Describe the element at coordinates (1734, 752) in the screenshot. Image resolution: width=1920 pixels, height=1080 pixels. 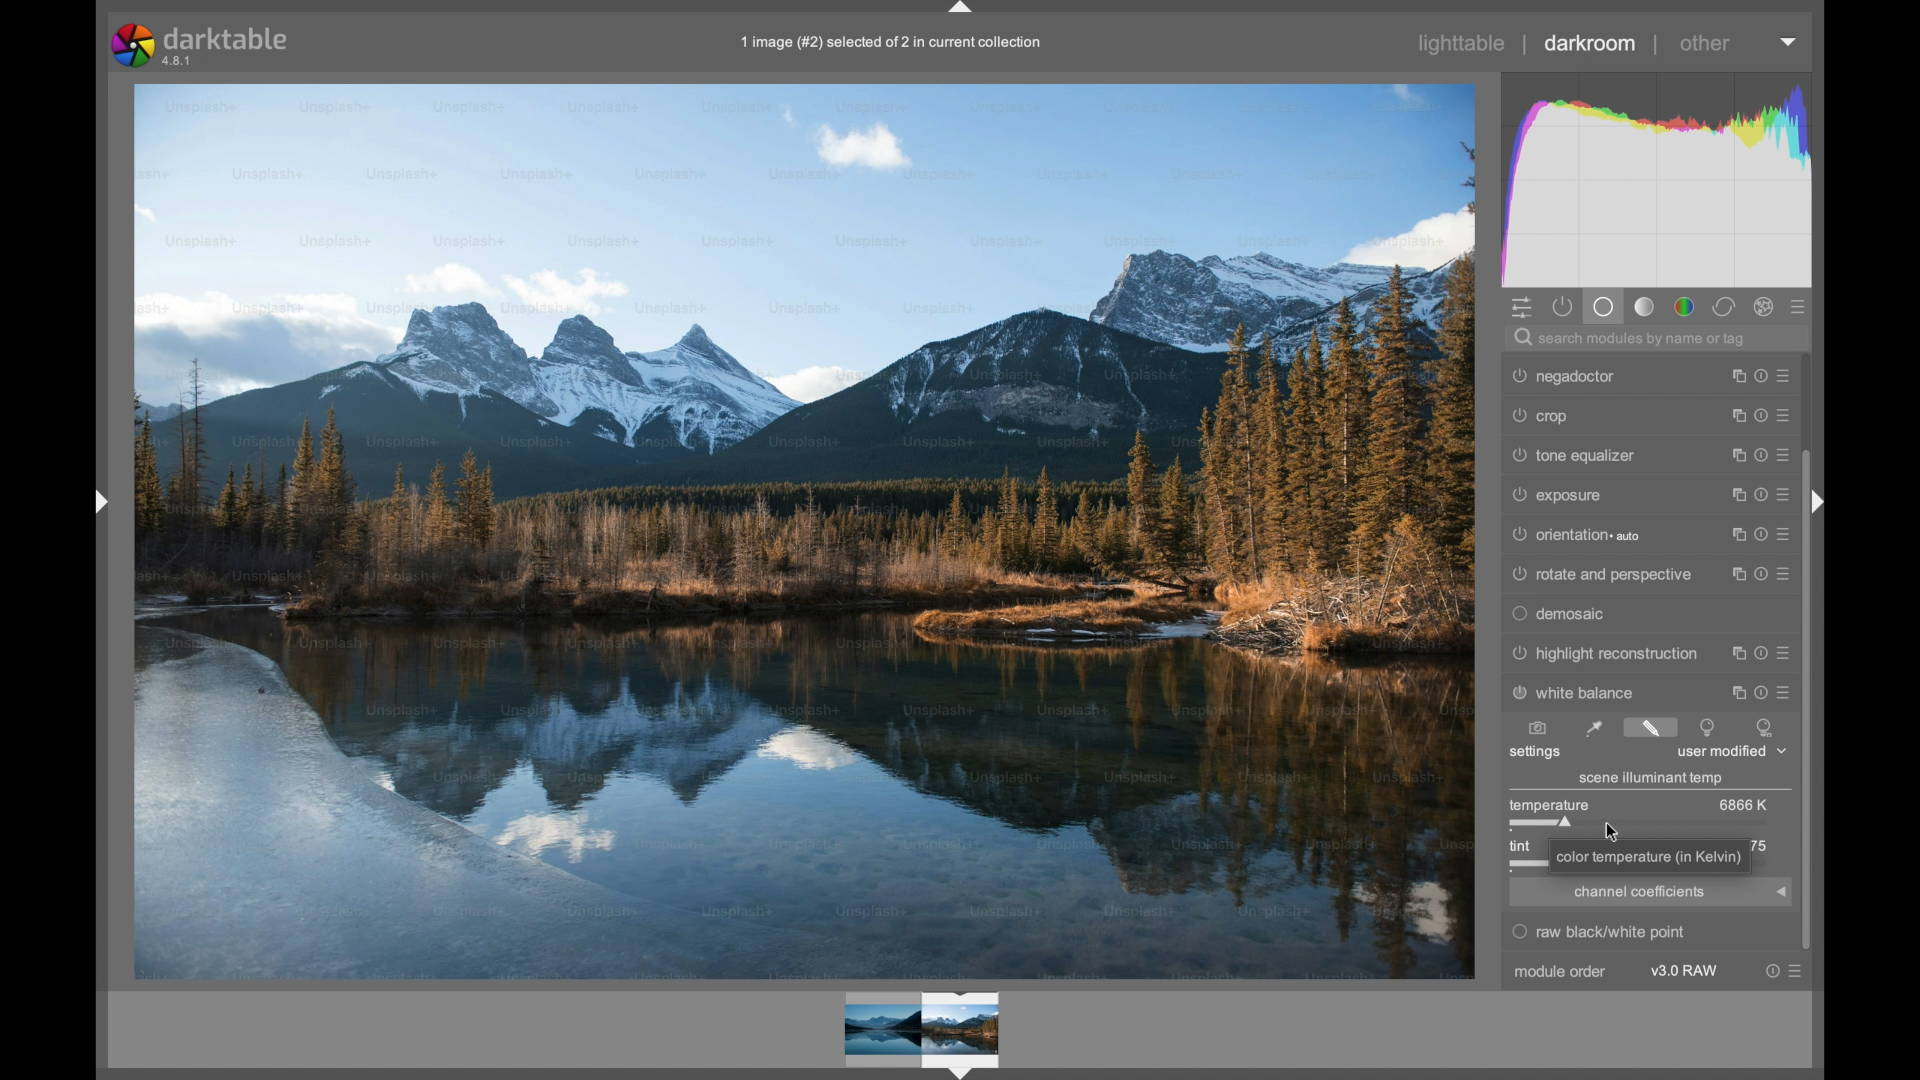
I see `user modified dropdown` at that location.